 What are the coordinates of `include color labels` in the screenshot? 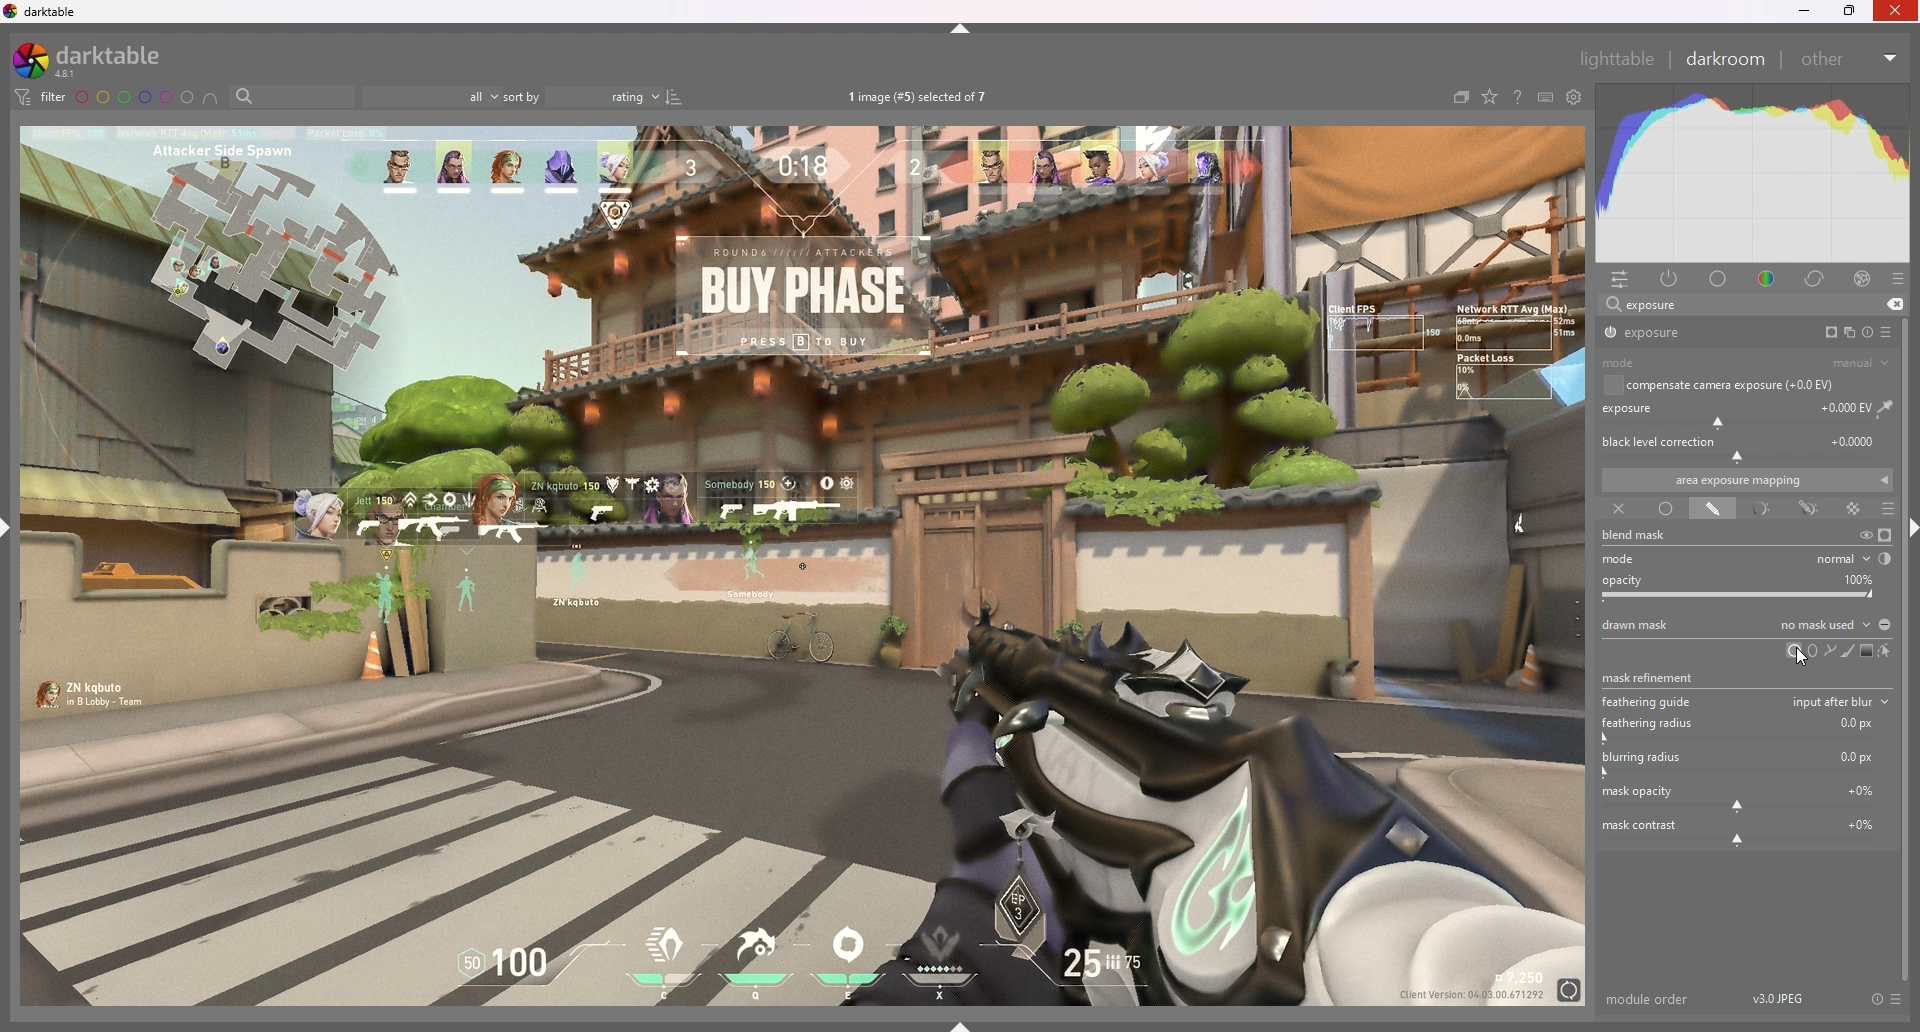 It's located at (213, 98).